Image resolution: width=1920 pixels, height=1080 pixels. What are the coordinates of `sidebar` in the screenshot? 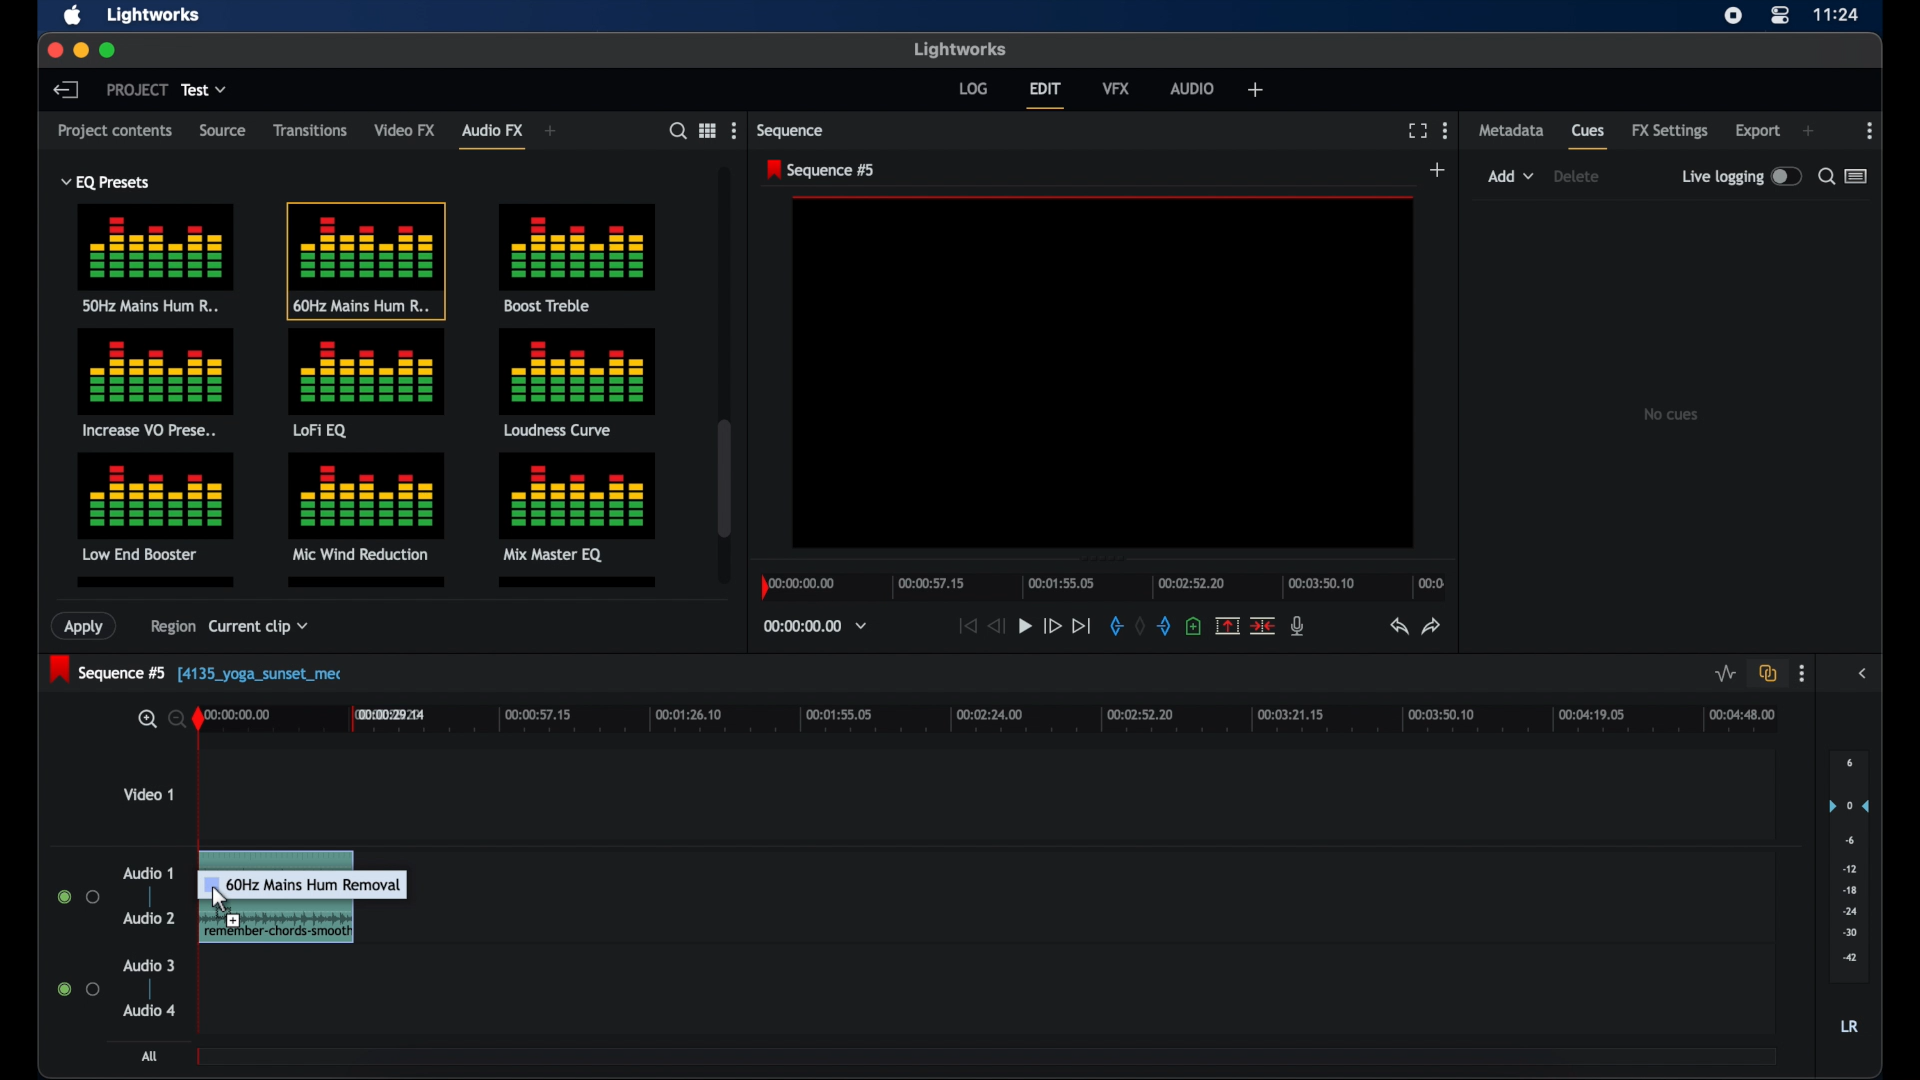 It's located at (1864, 673).